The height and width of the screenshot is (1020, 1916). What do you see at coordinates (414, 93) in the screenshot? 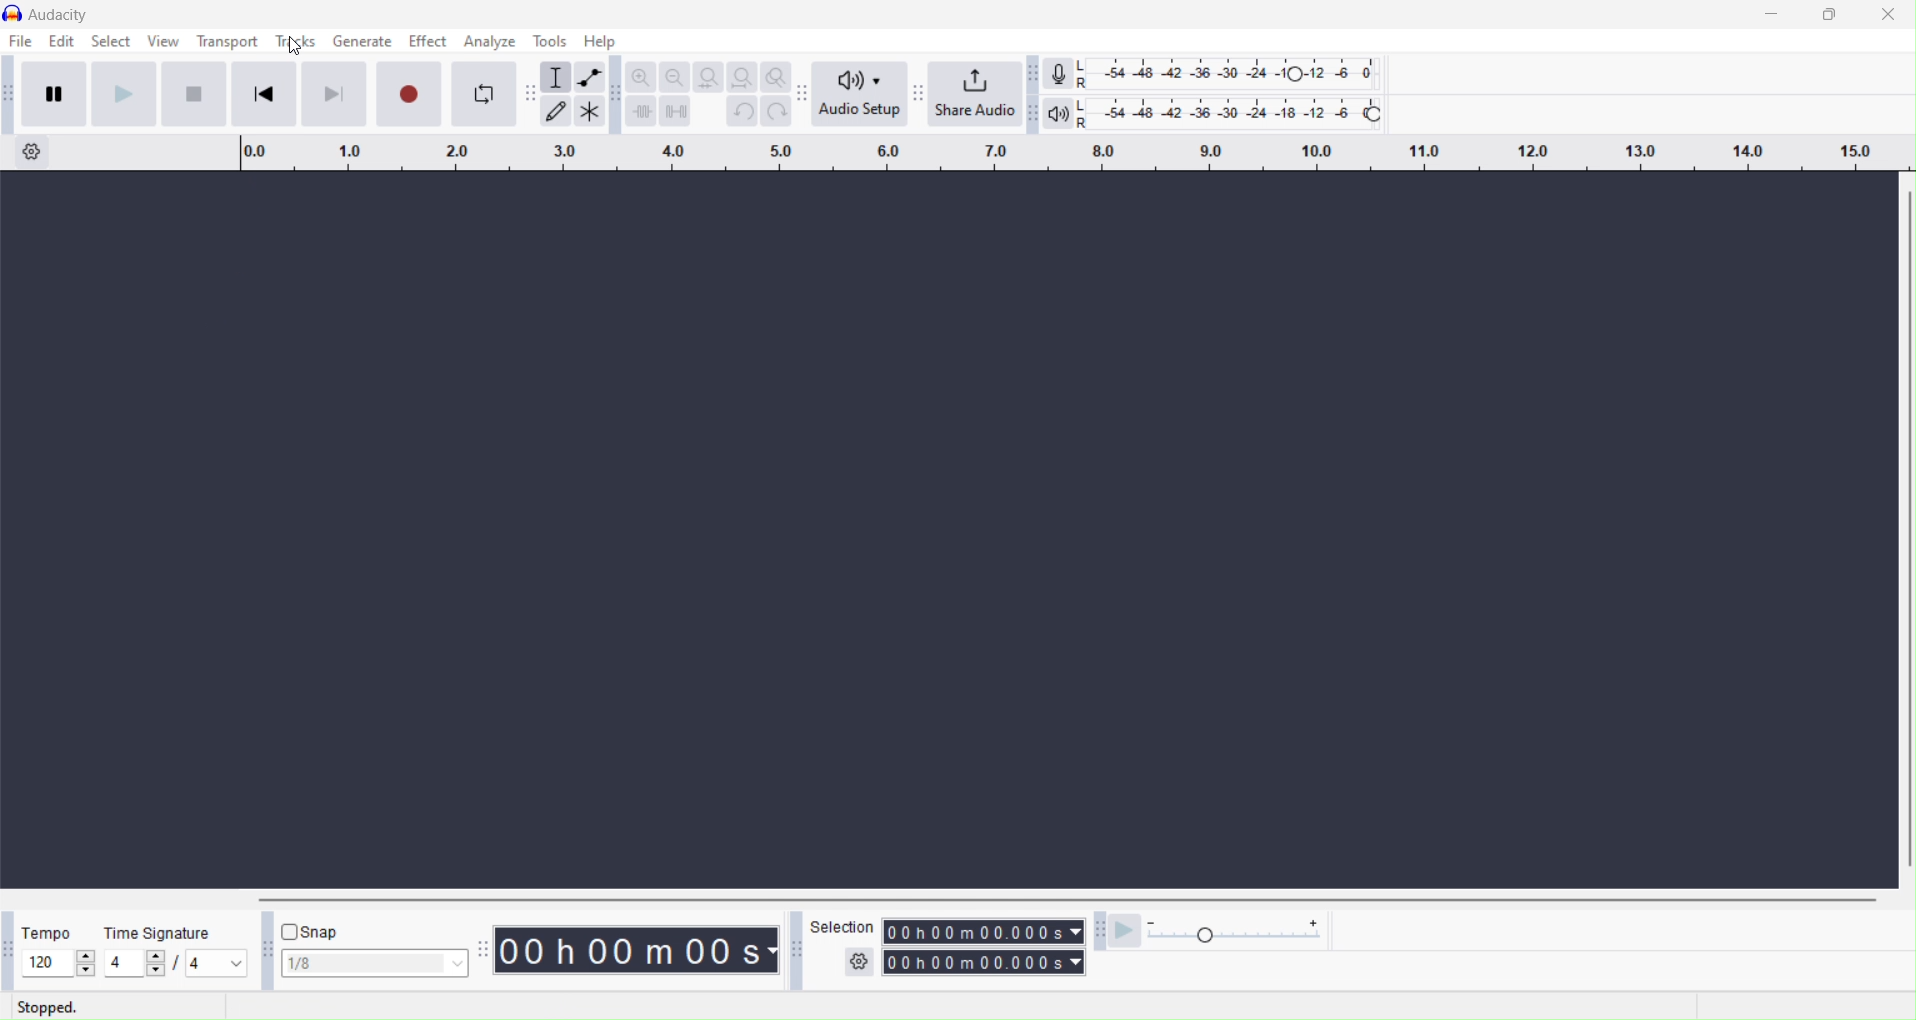
I see `Record` at bounding box center [414, 93].